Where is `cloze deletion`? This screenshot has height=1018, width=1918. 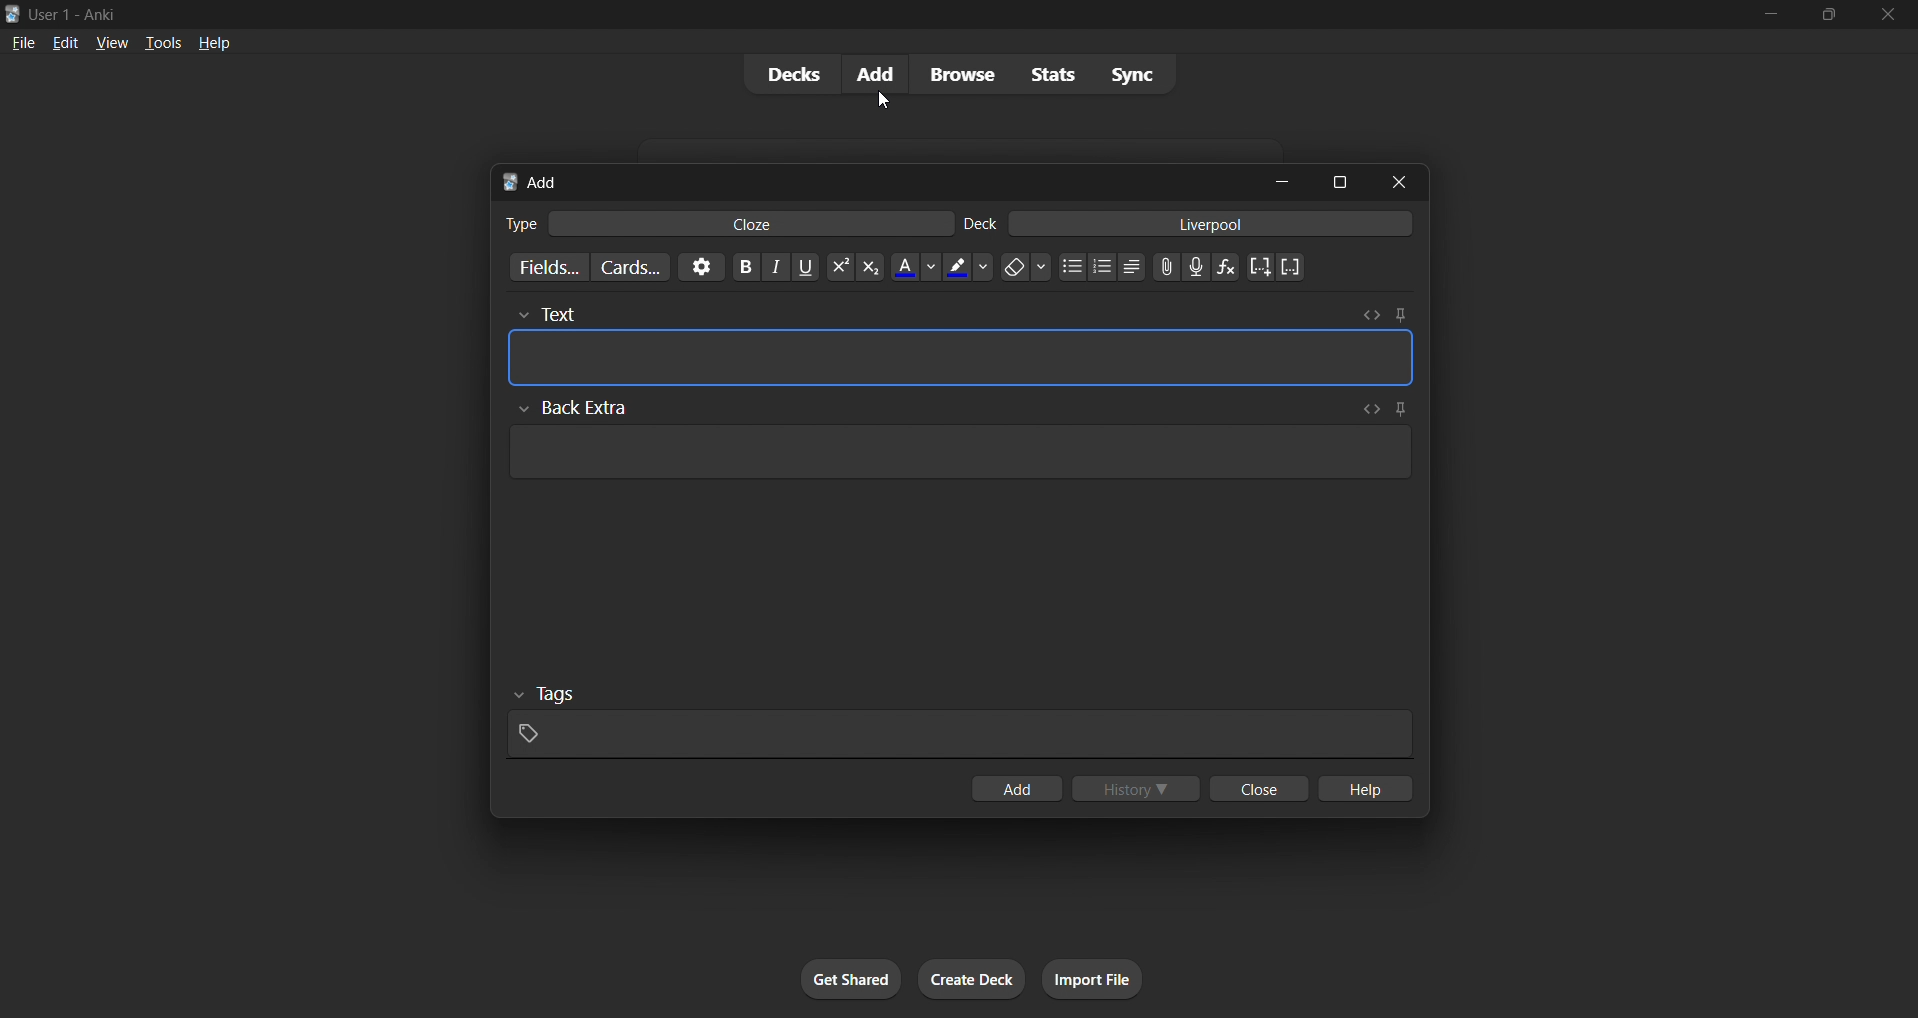 cloze deletion is located at coordinates (1294, 266).